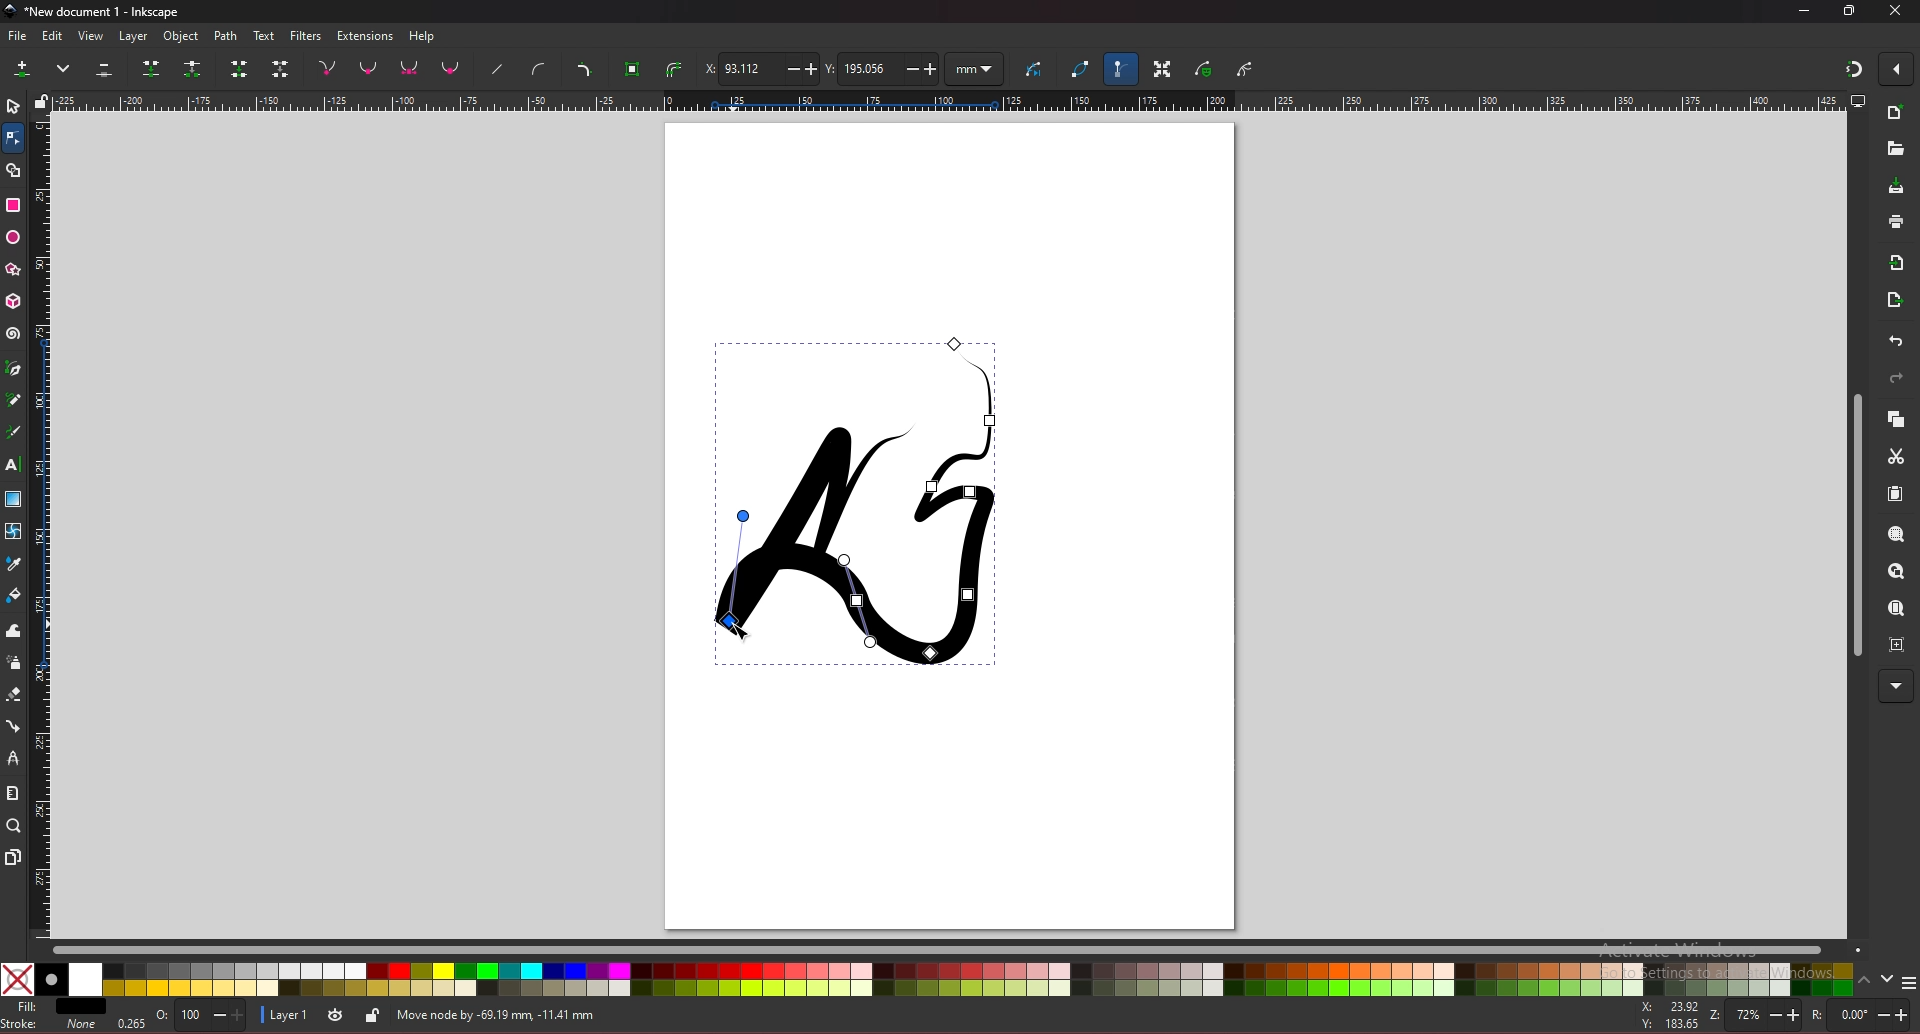  I want to click on more, so click(1895, 686).